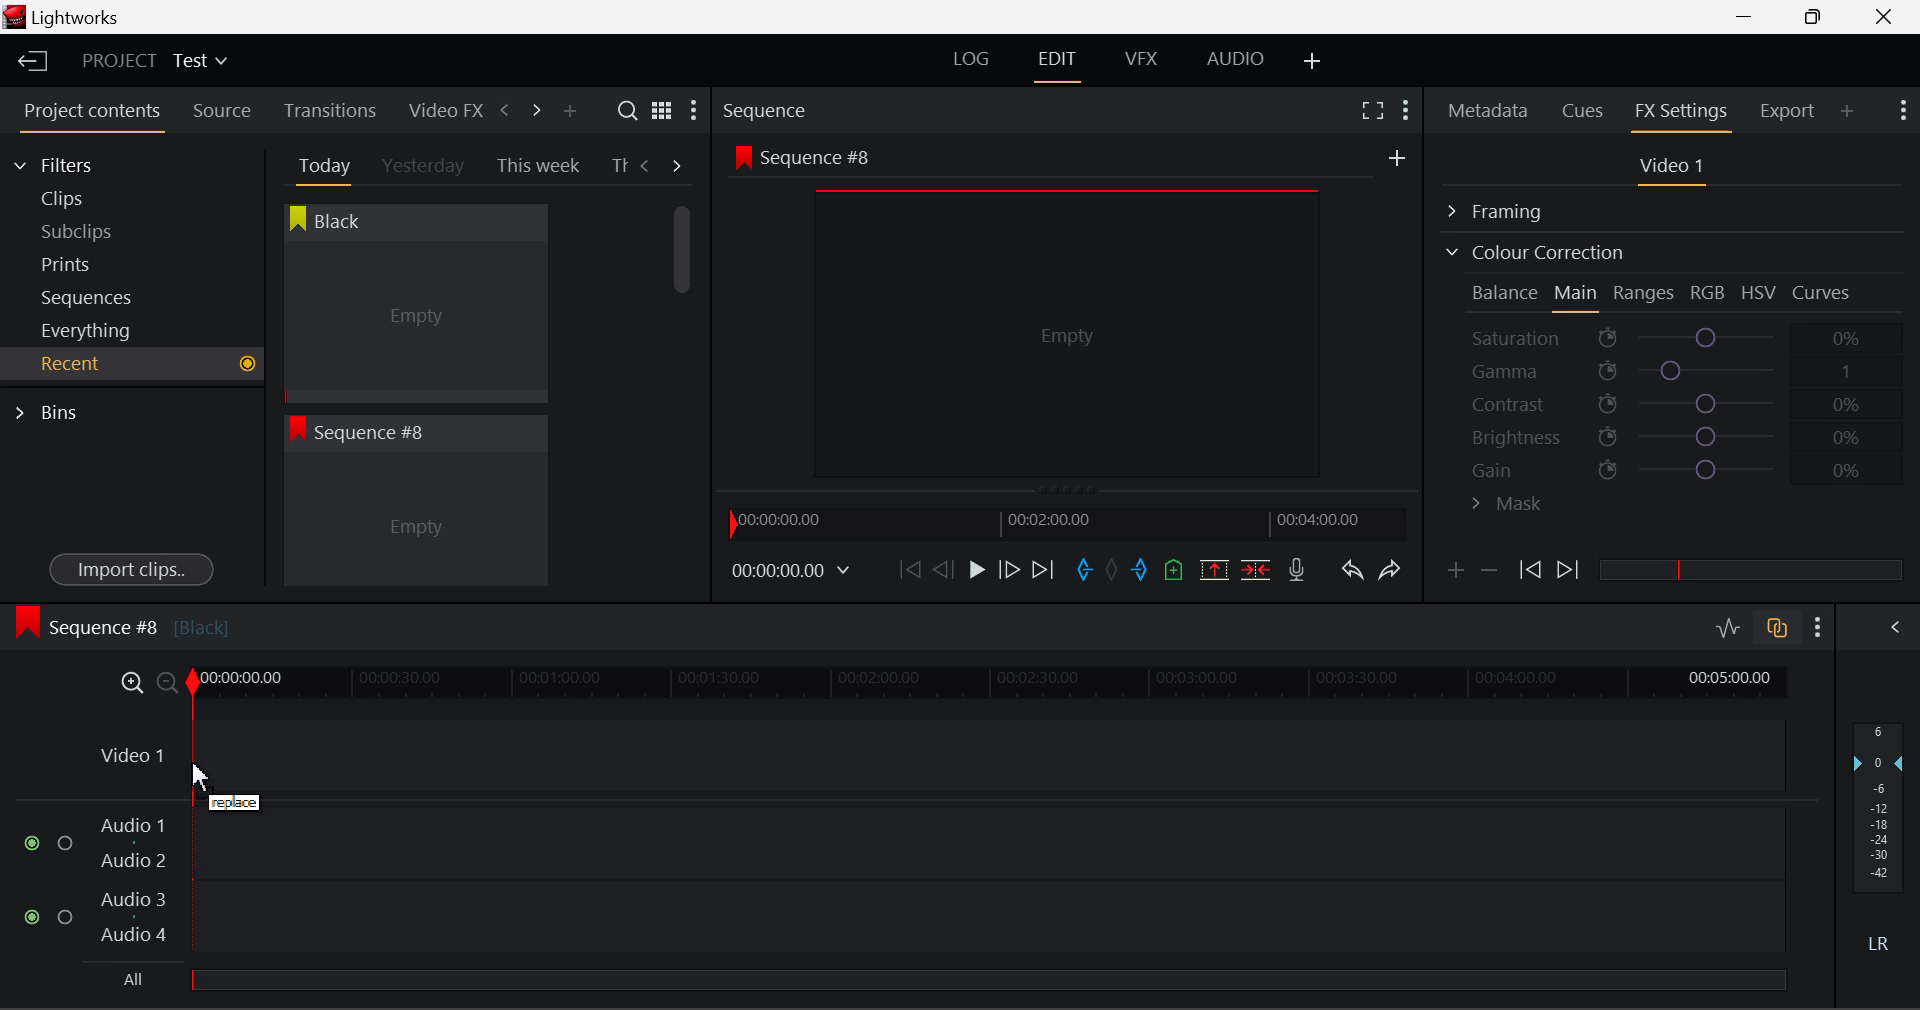 This screenshot has width=1920, height=1010. What do you see at coordinates (1674, 433) in the screenshot?
I see `Brightness` at bounding box center [1674, 433].